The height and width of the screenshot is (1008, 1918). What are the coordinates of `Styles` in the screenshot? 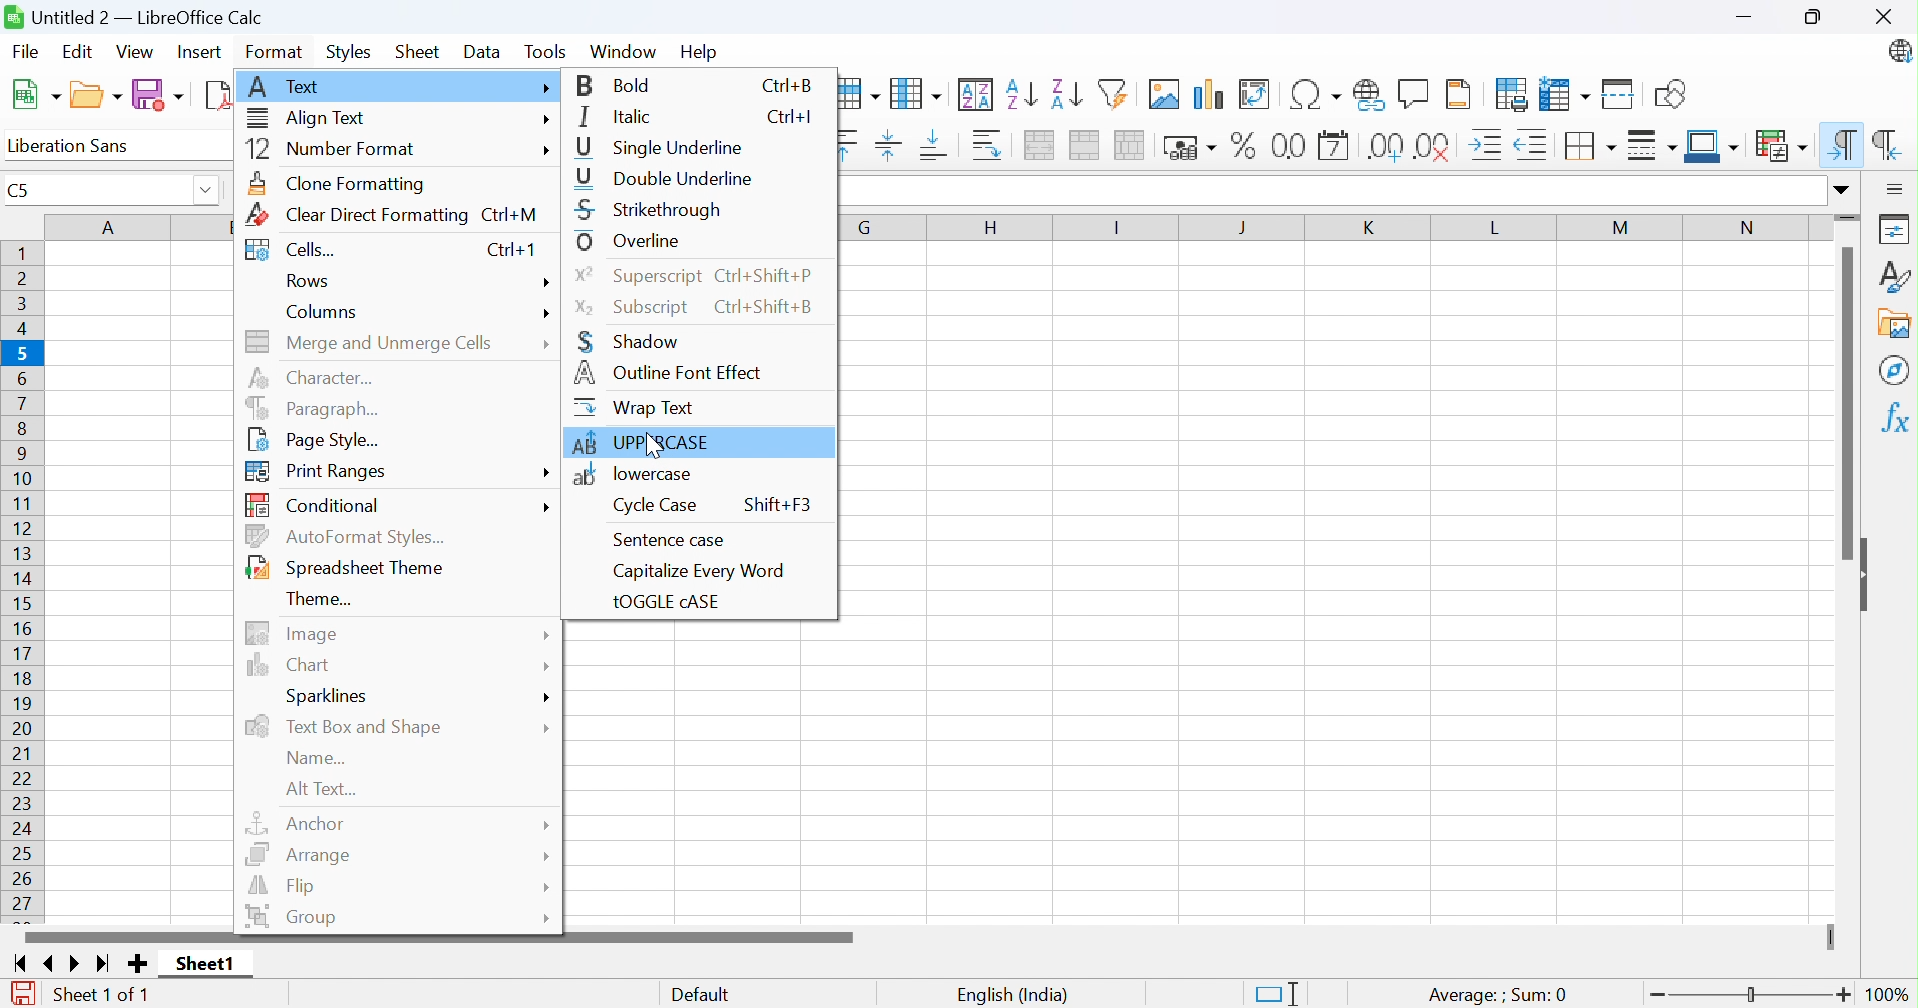 It's located at (1895, 276).